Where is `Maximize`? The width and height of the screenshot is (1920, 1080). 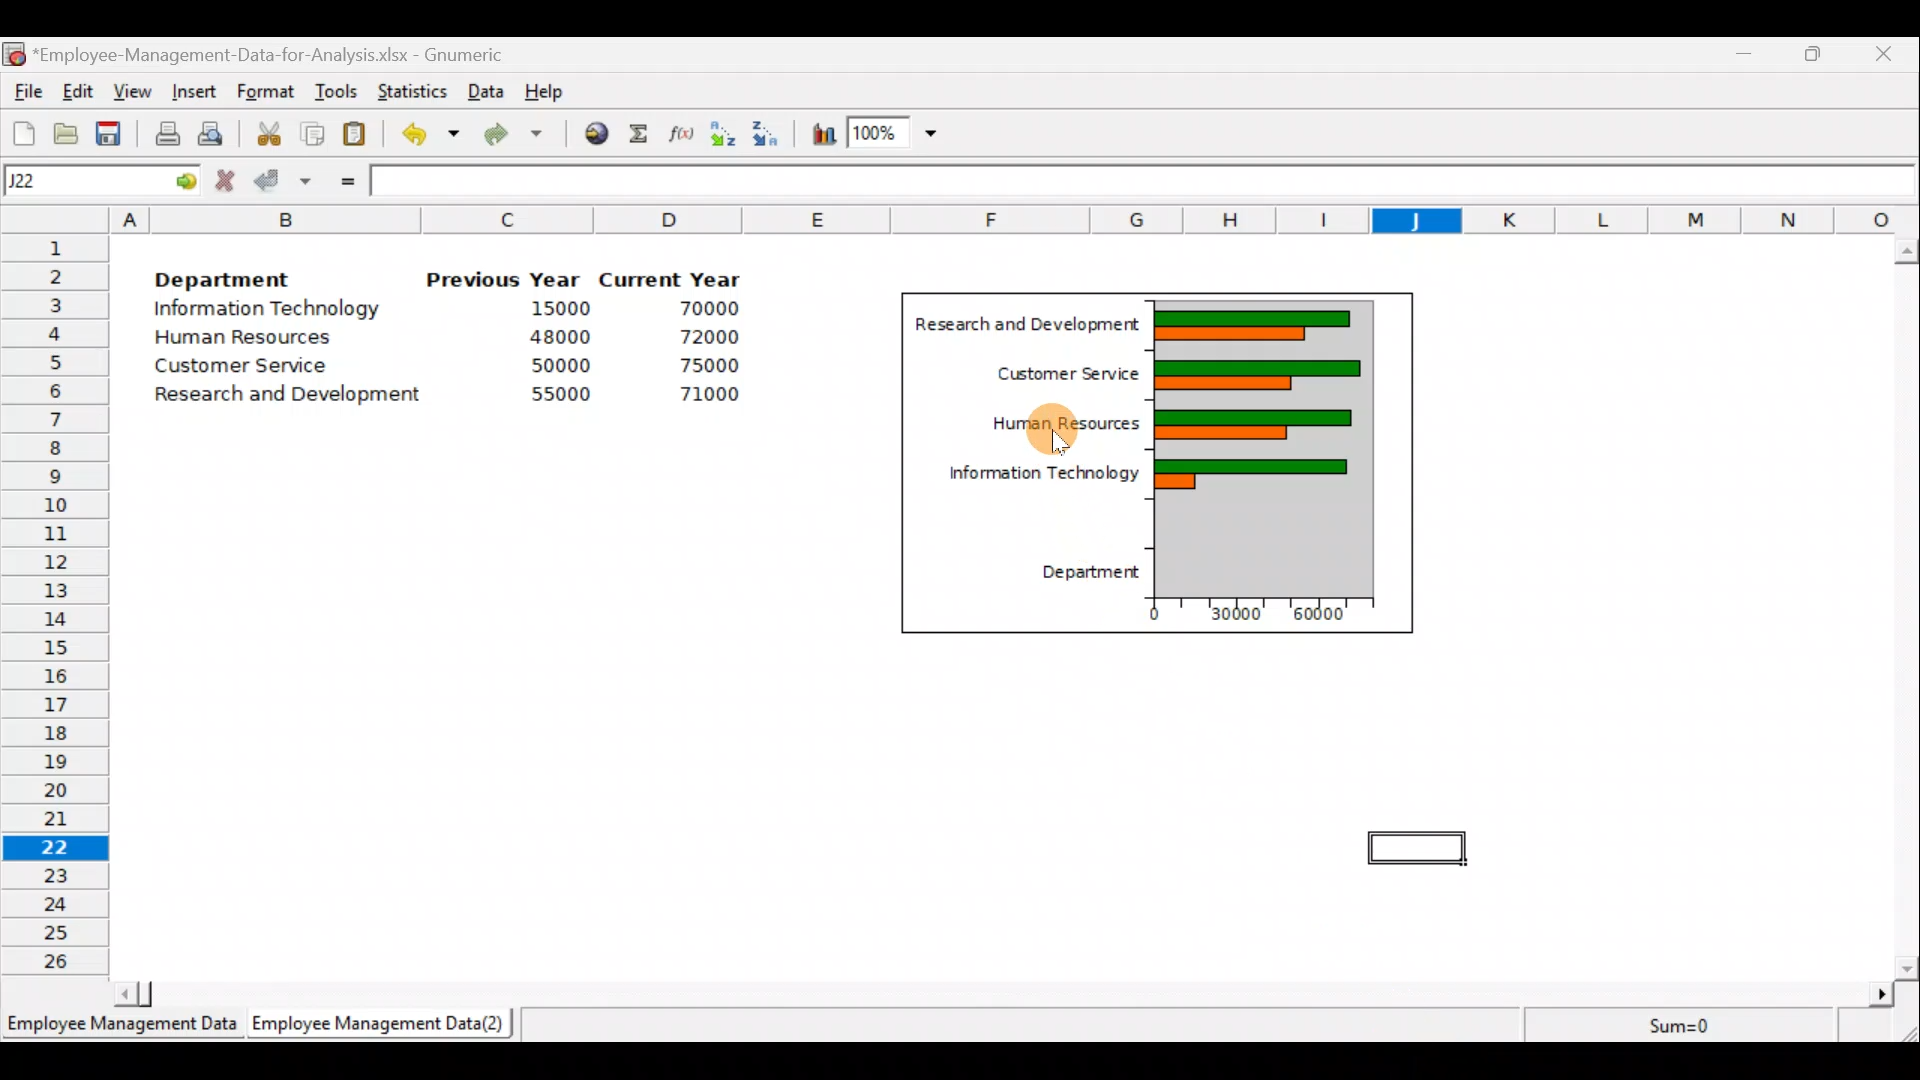
Maximize is located at coordinates (1811, 56).